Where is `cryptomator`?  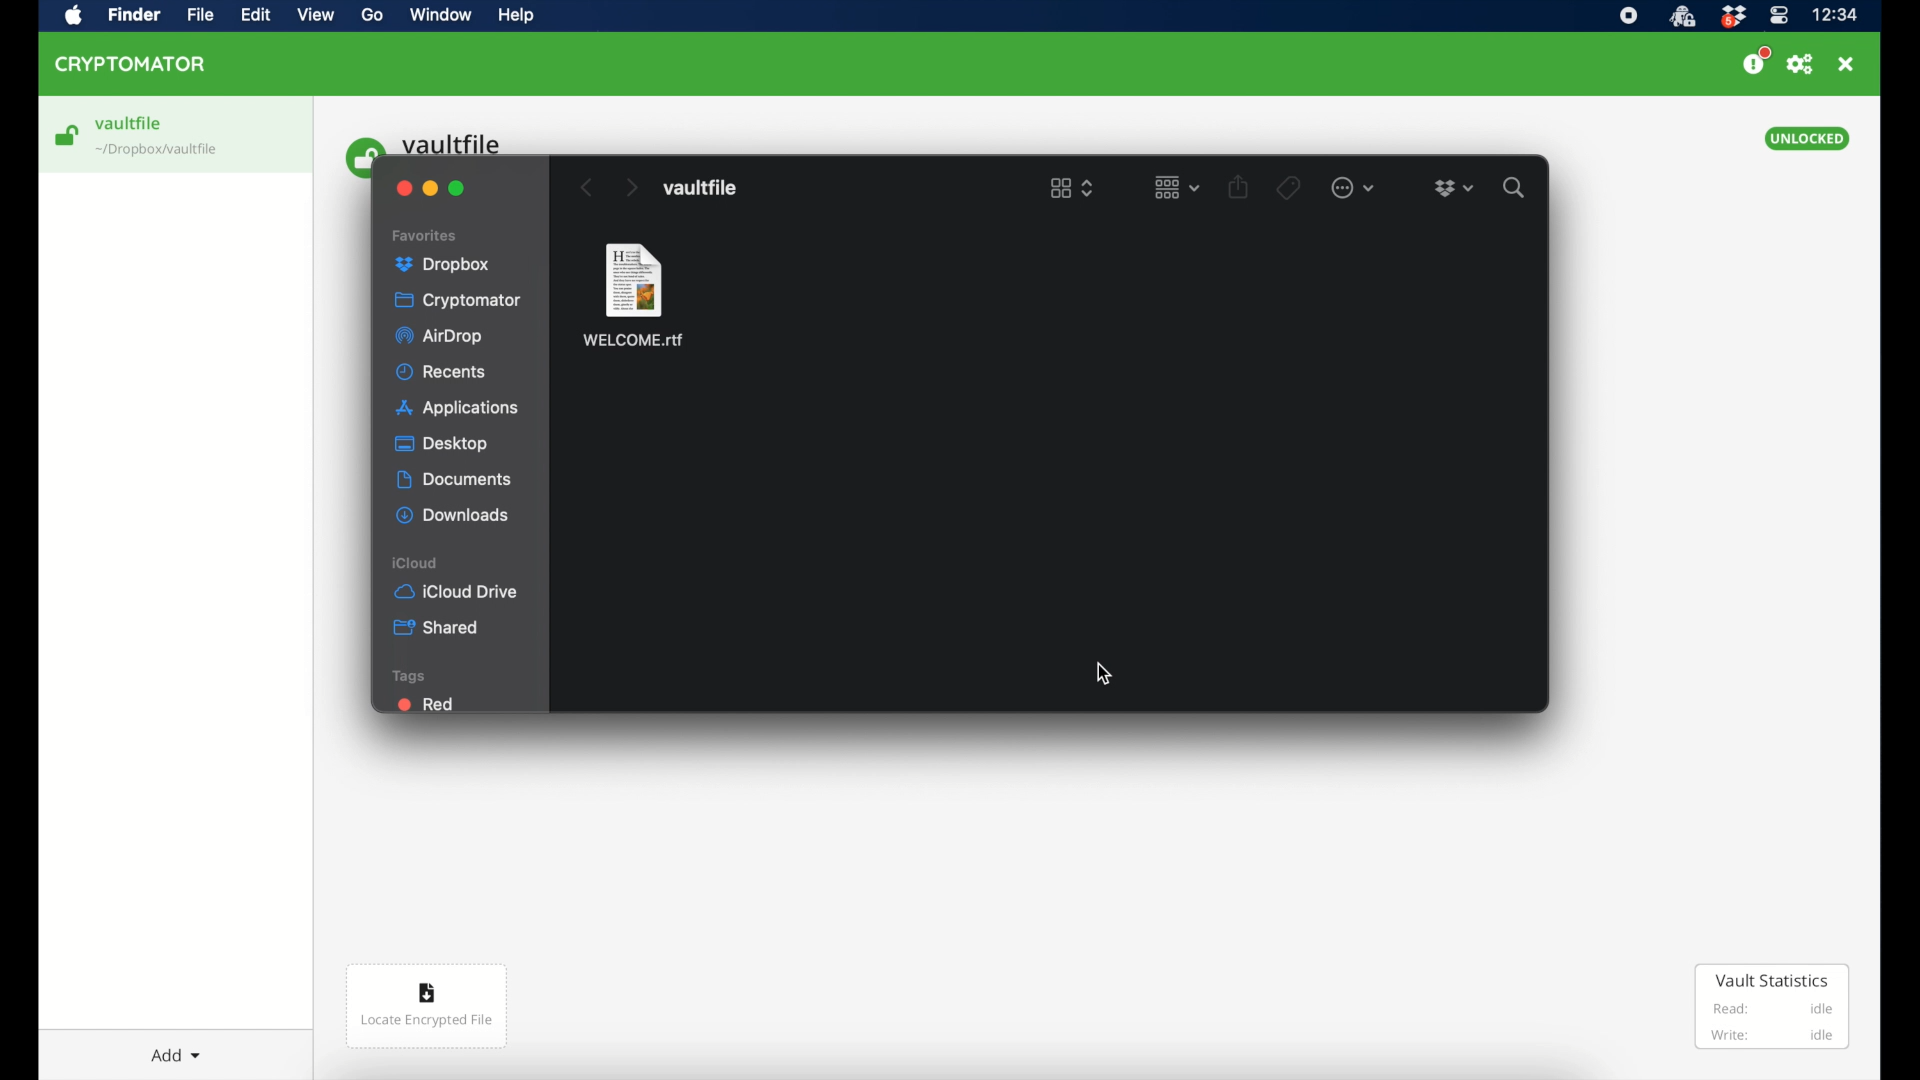
cryptomator is located at coordinates (161, 16).